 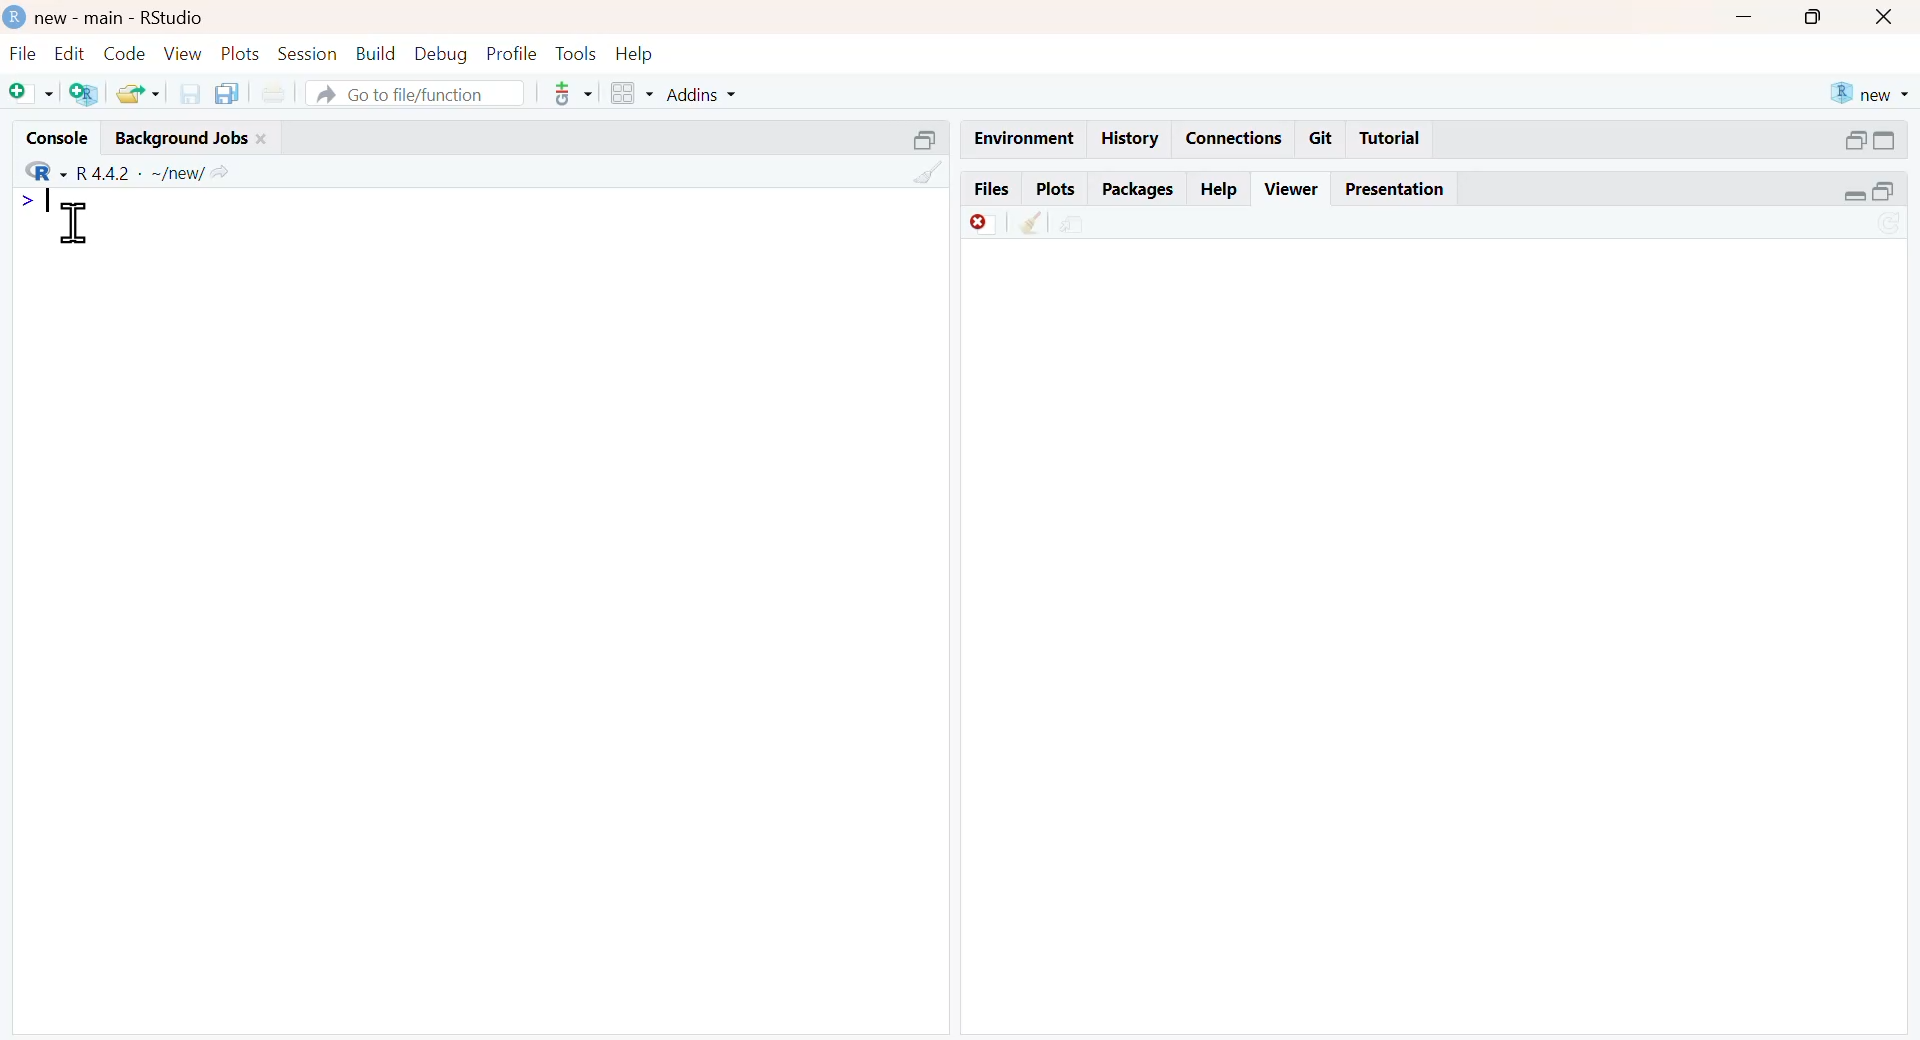 What do you see at coordinates (48, 201) in the screenshot?
I see `Typing indicator` at bounding box center [48, 201].